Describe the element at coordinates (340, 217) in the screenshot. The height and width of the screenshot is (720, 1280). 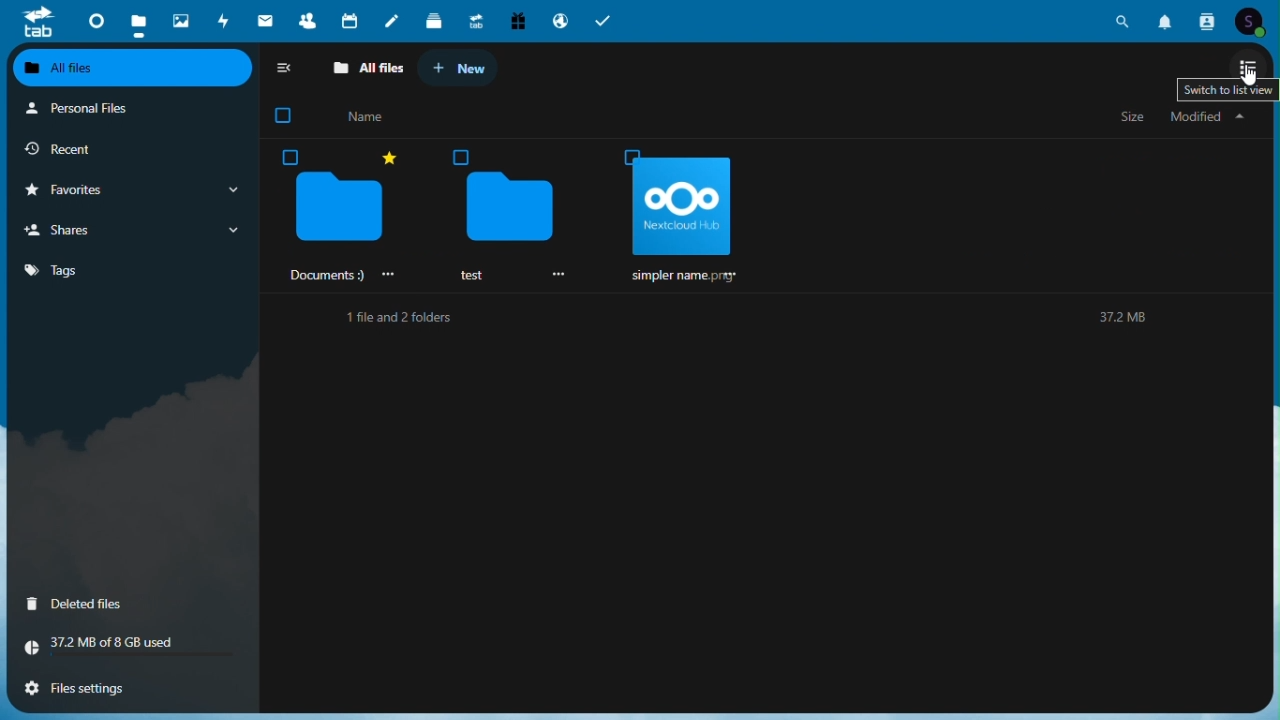
I see `Documents` at that location.